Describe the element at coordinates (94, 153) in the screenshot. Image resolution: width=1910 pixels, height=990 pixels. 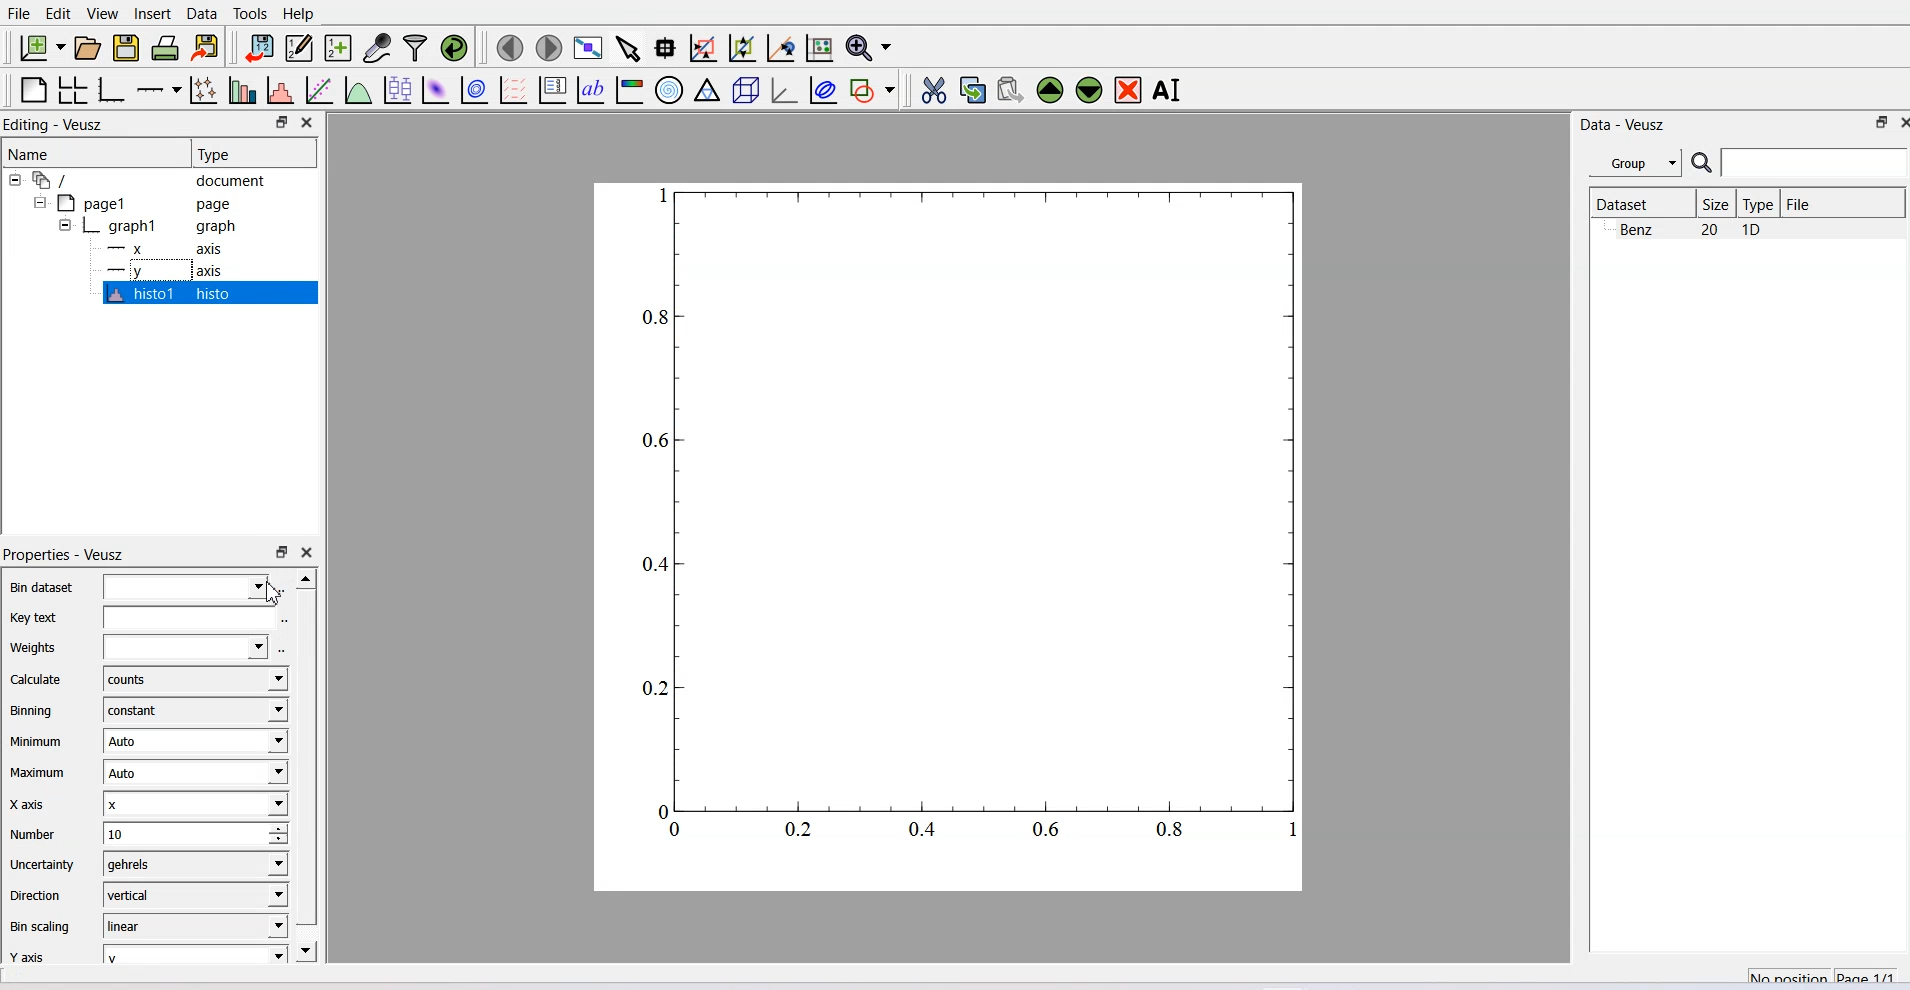
I see `Name` at that location.